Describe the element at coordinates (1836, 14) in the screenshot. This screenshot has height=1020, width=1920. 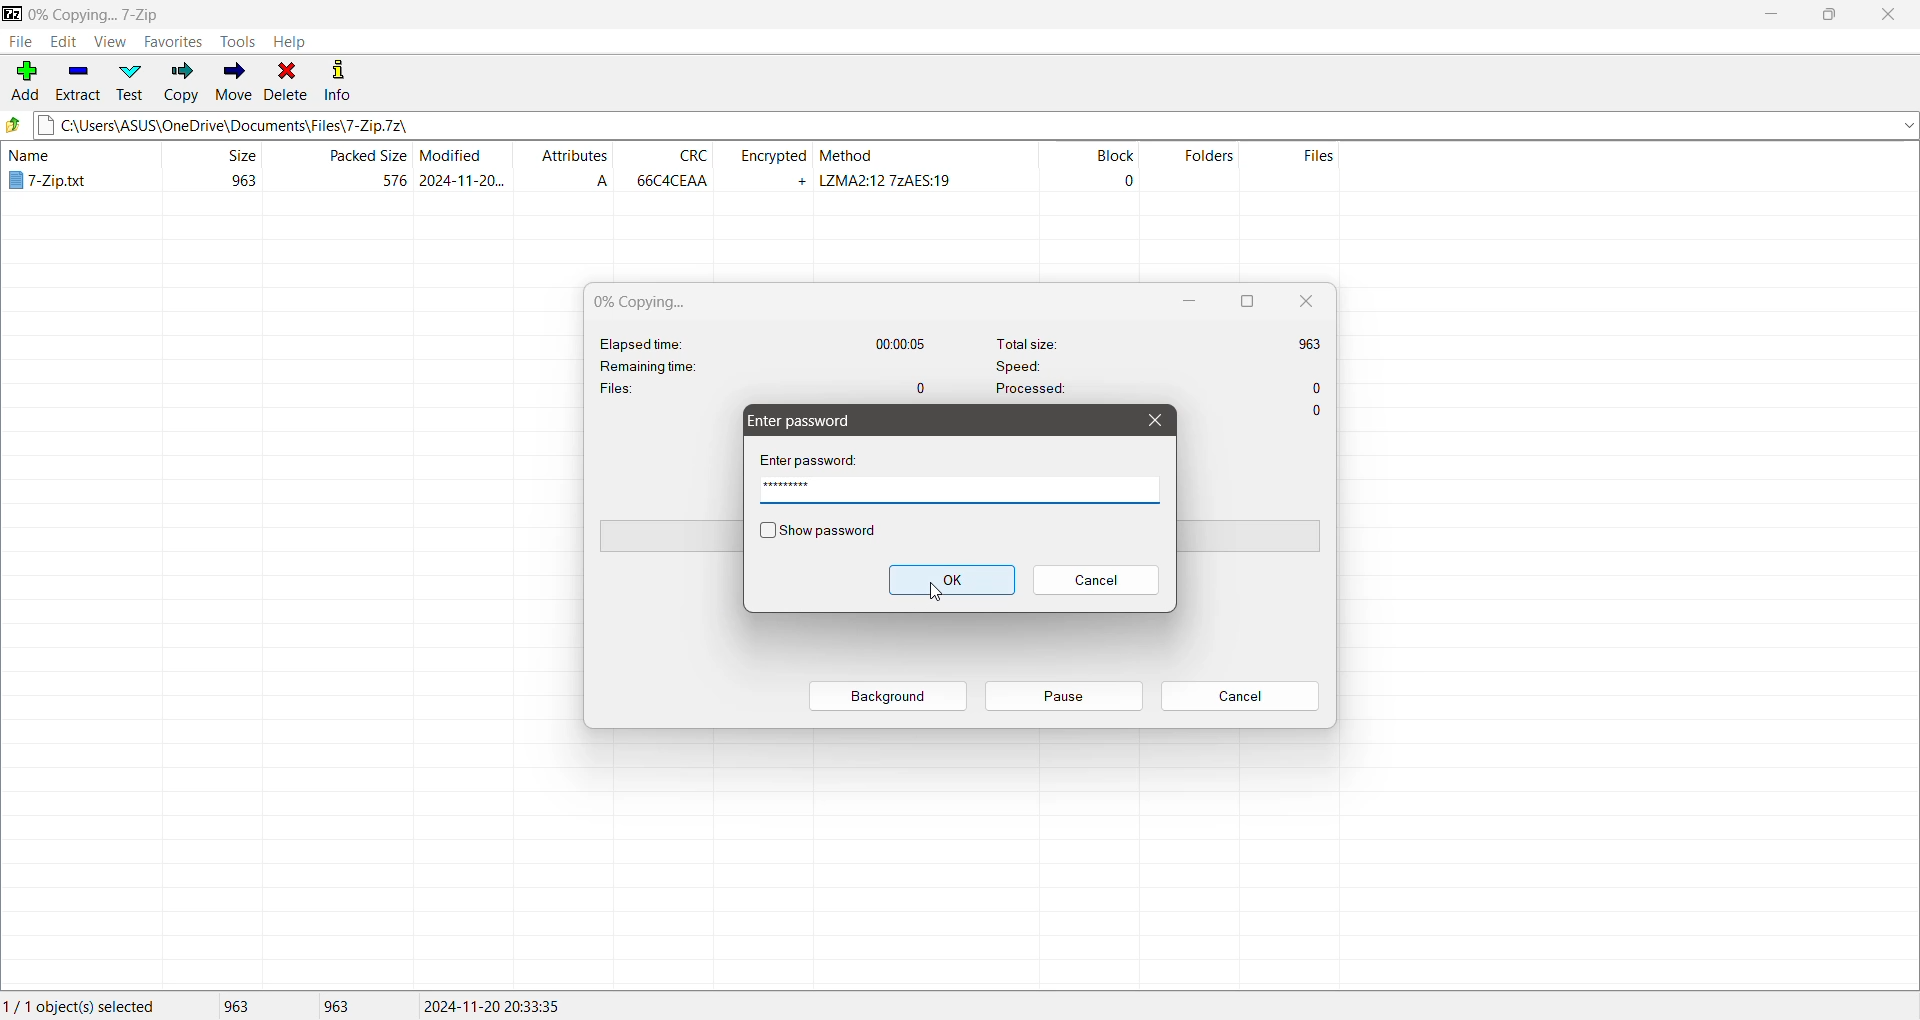
I see `Restore Down` at that location.